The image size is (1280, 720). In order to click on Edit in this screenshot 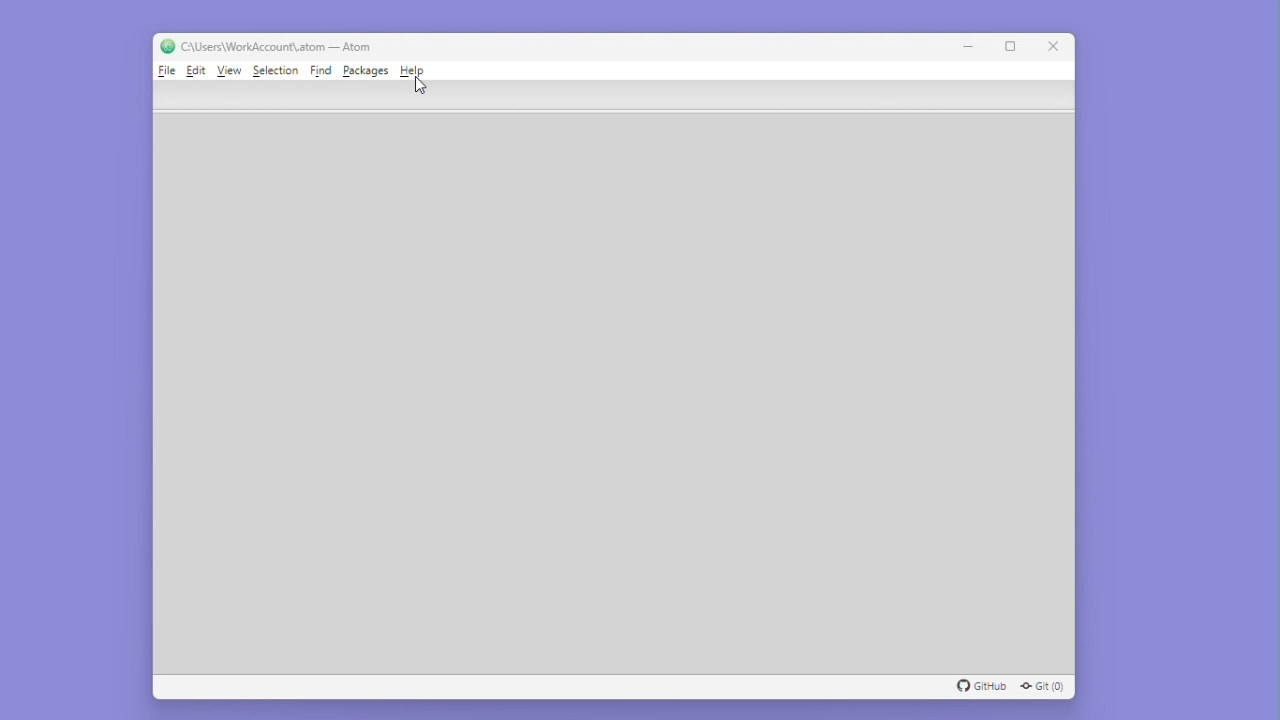, I will do `click(195, 71)`.